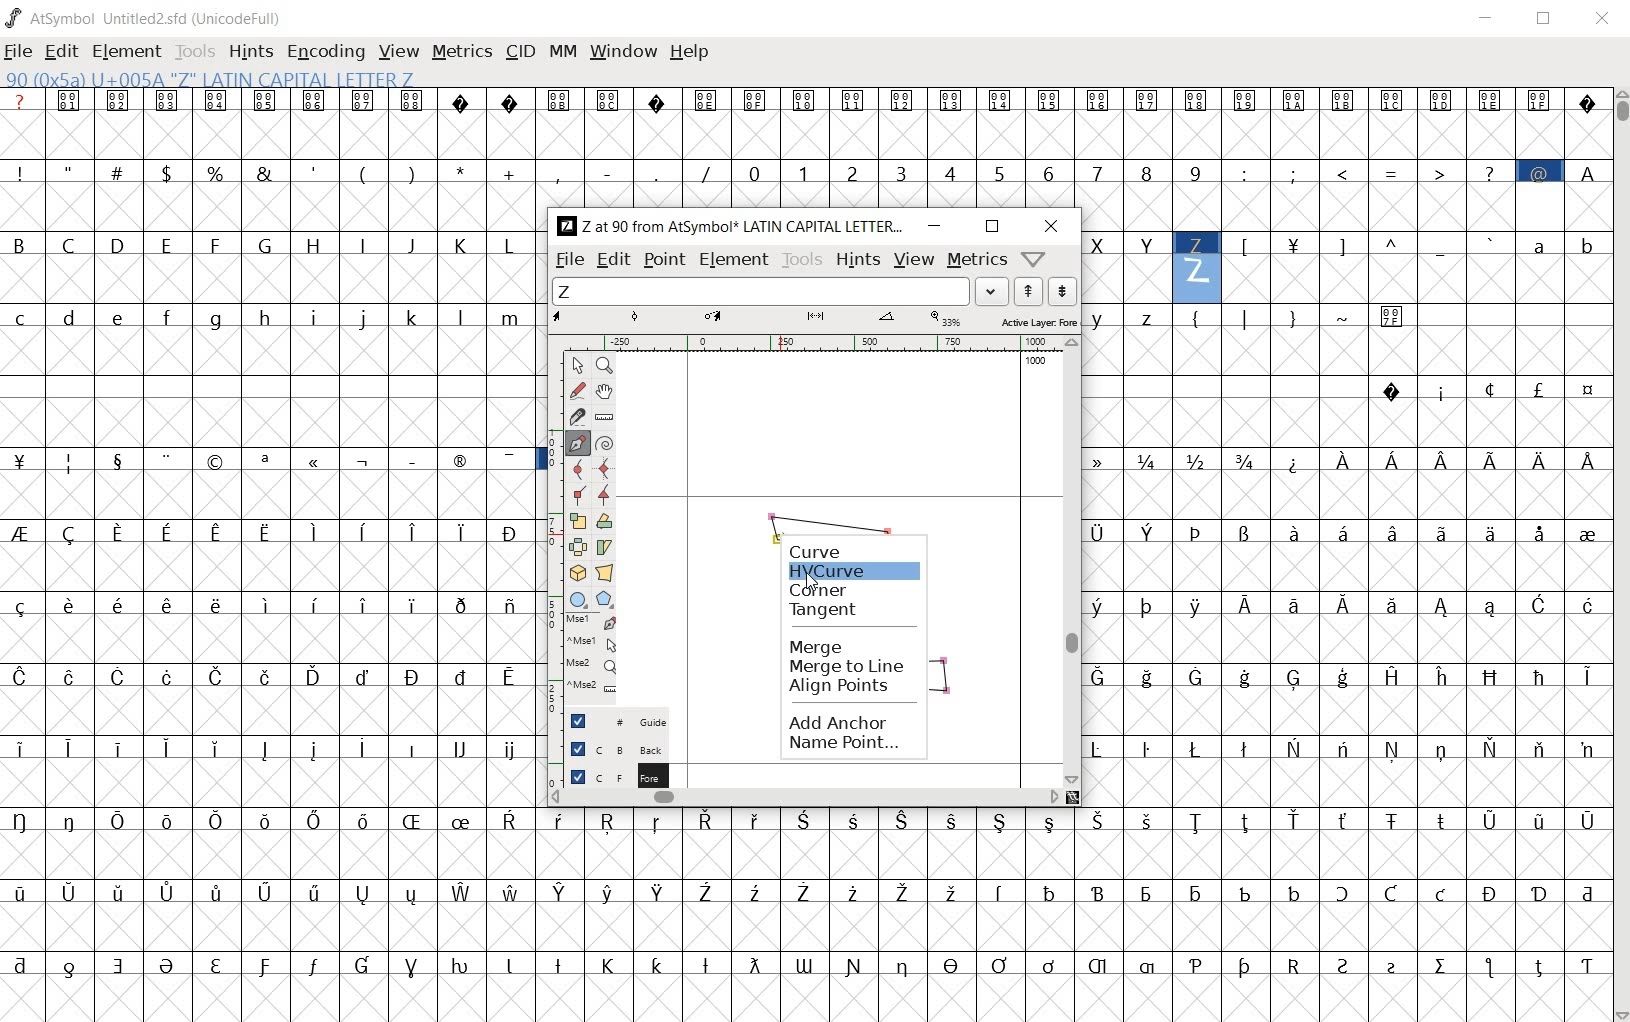  I want to click on glyphs, so click(269, 544).